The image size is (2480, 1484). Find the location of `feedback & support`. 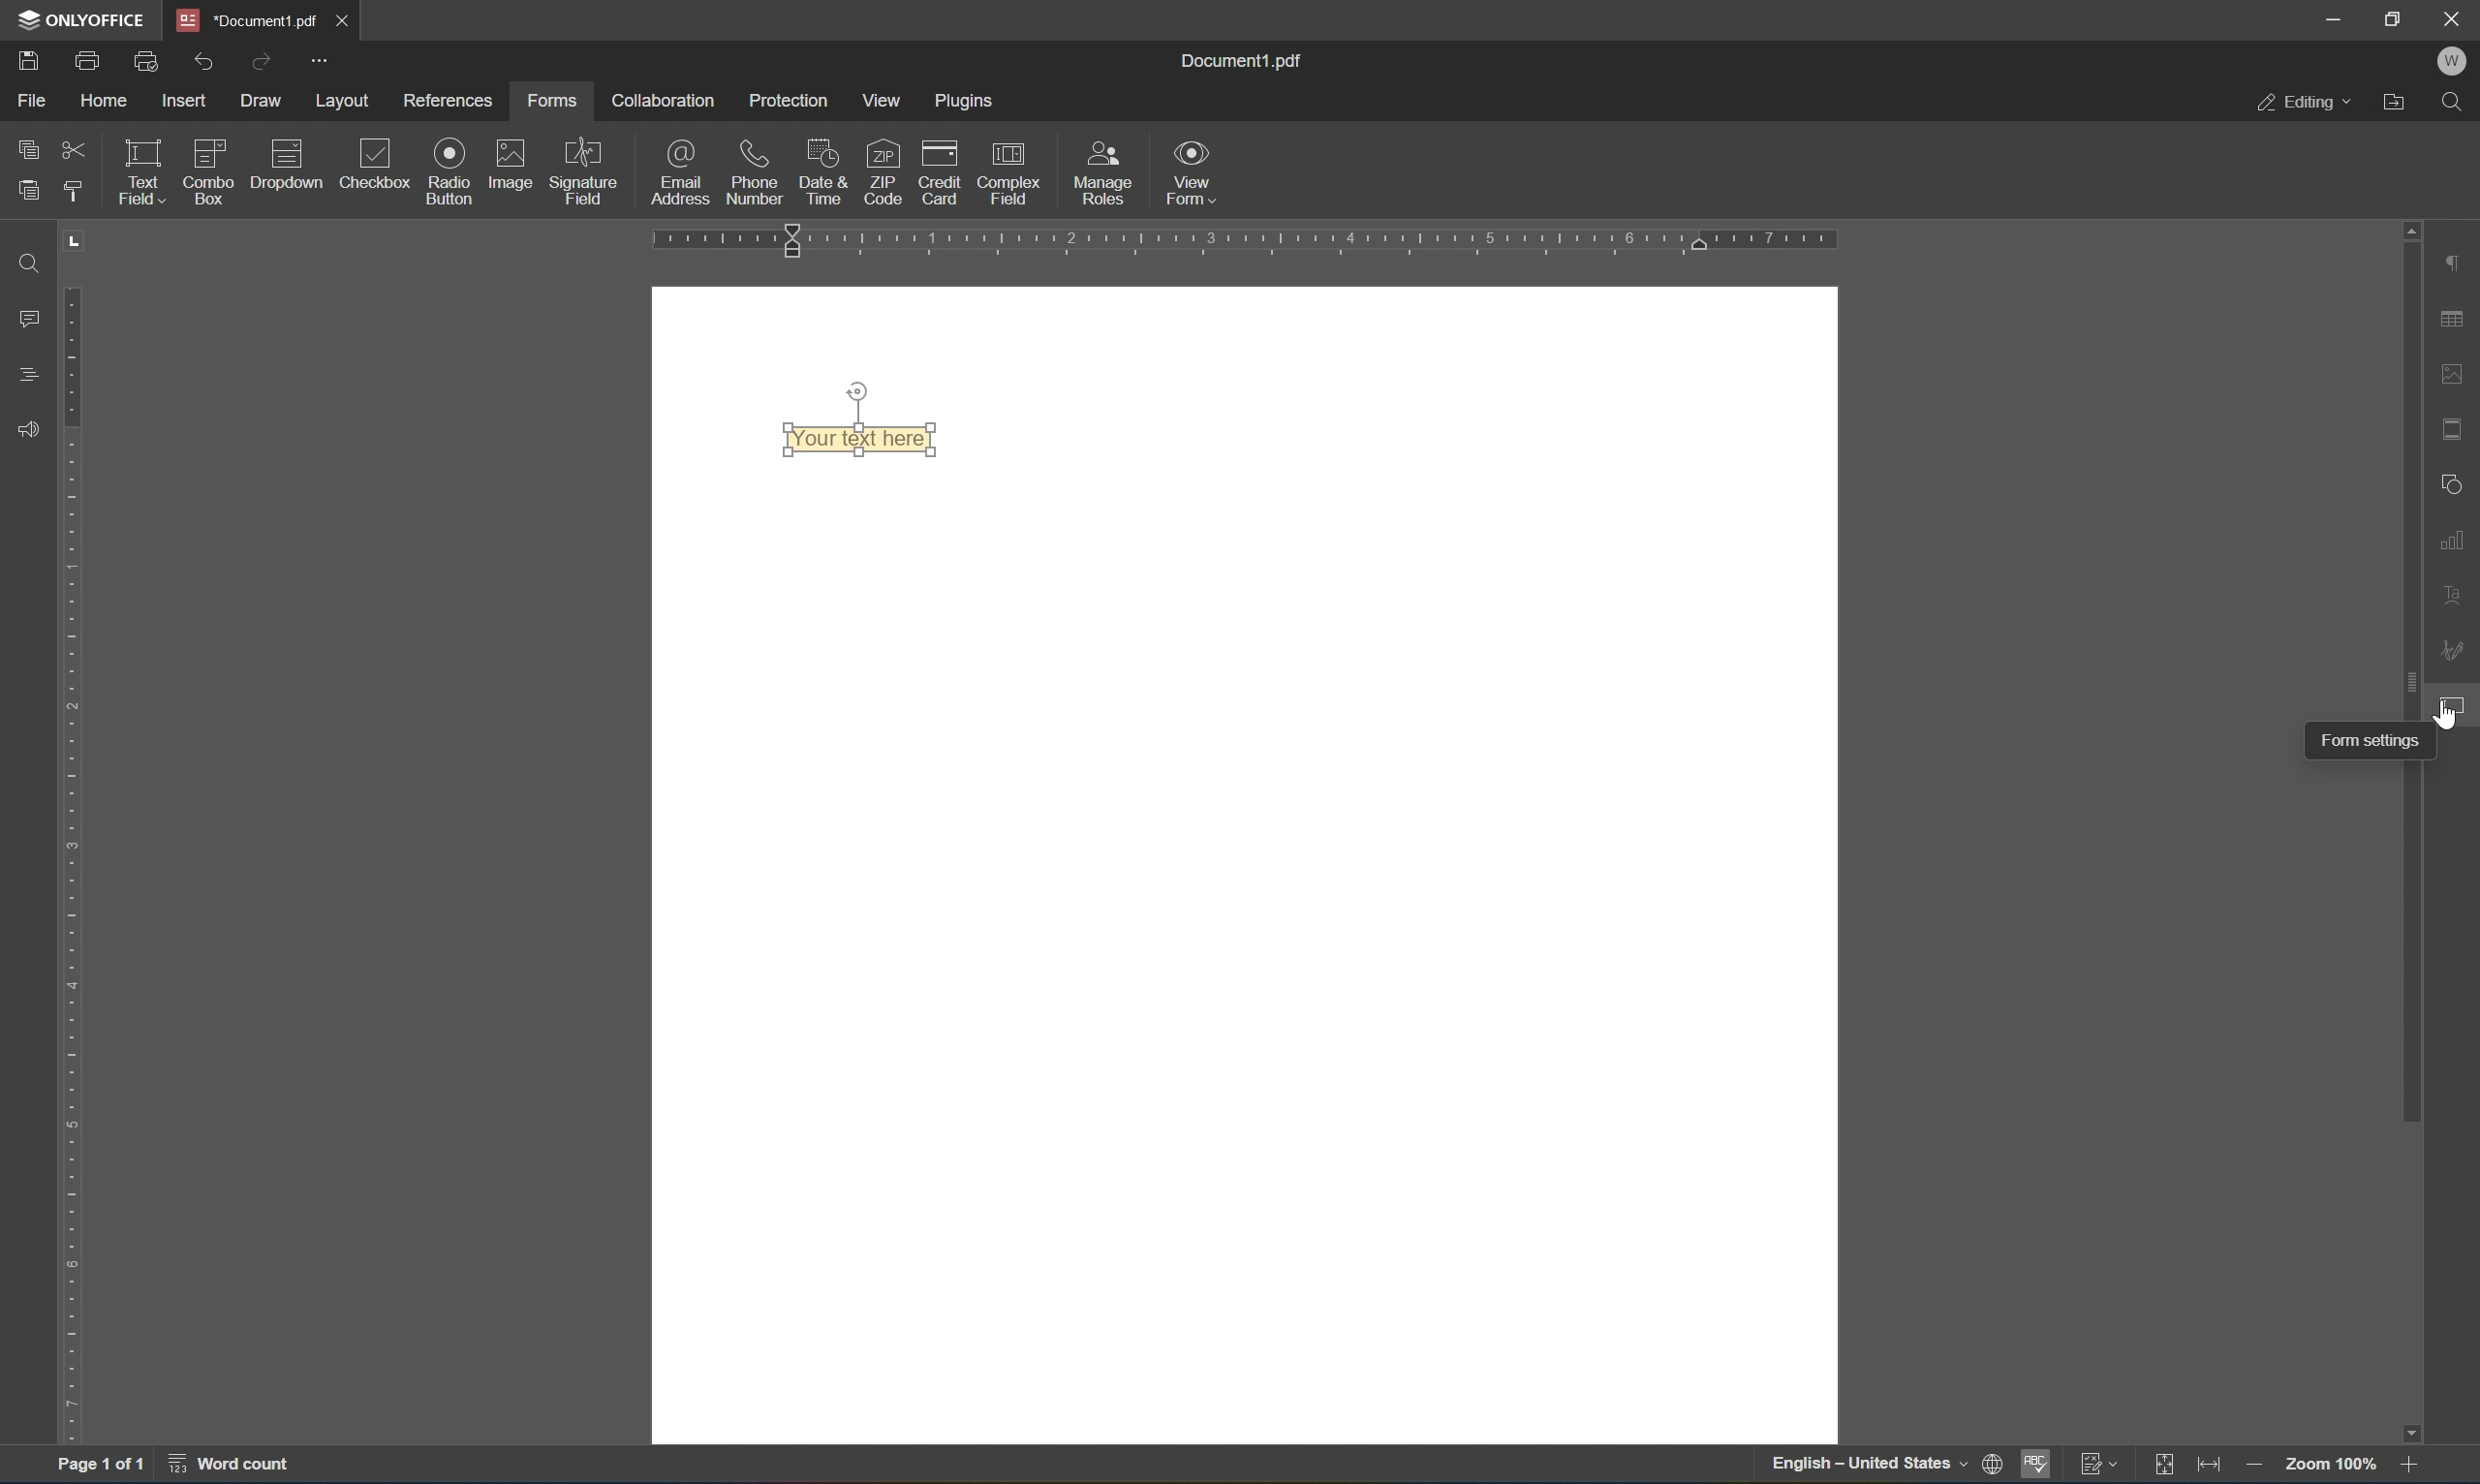

feedback & support is located at coordinates (27, 424).